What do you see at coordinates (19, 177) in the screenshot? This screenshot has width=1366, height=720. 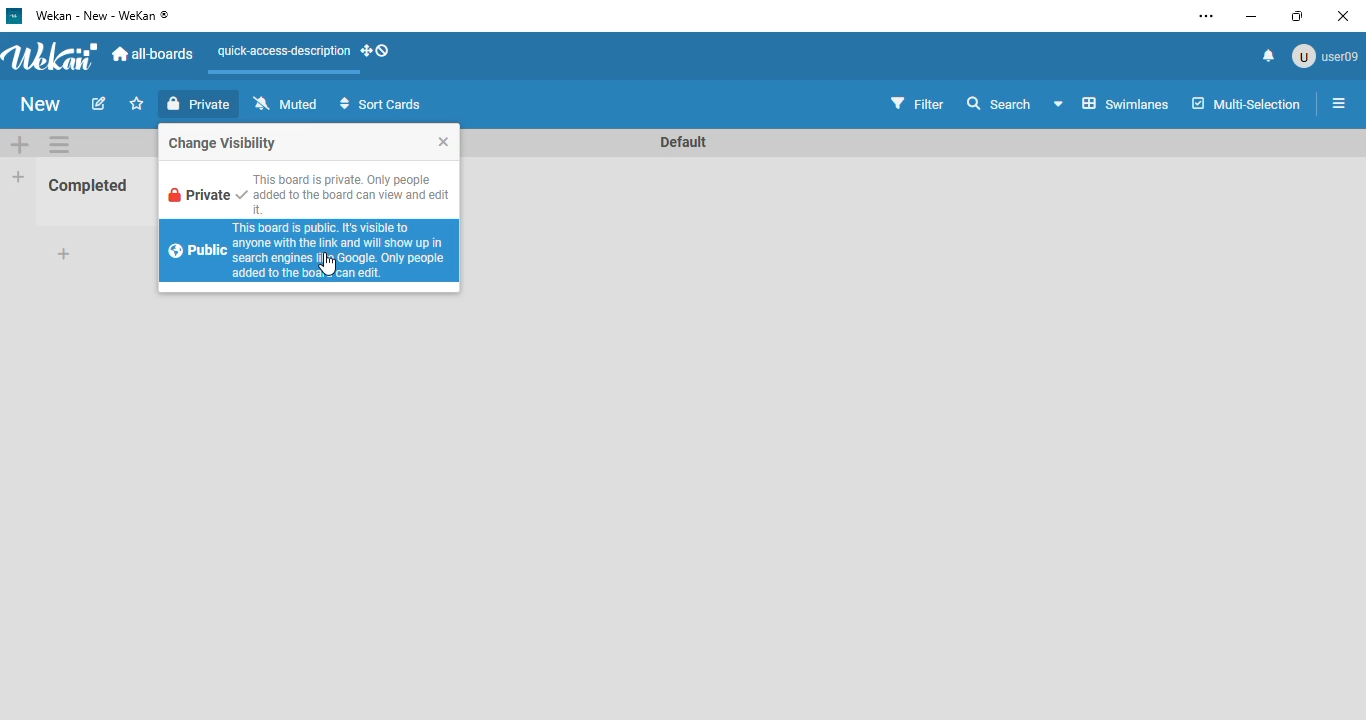 I see `add list` at bounding box center [19, 177].